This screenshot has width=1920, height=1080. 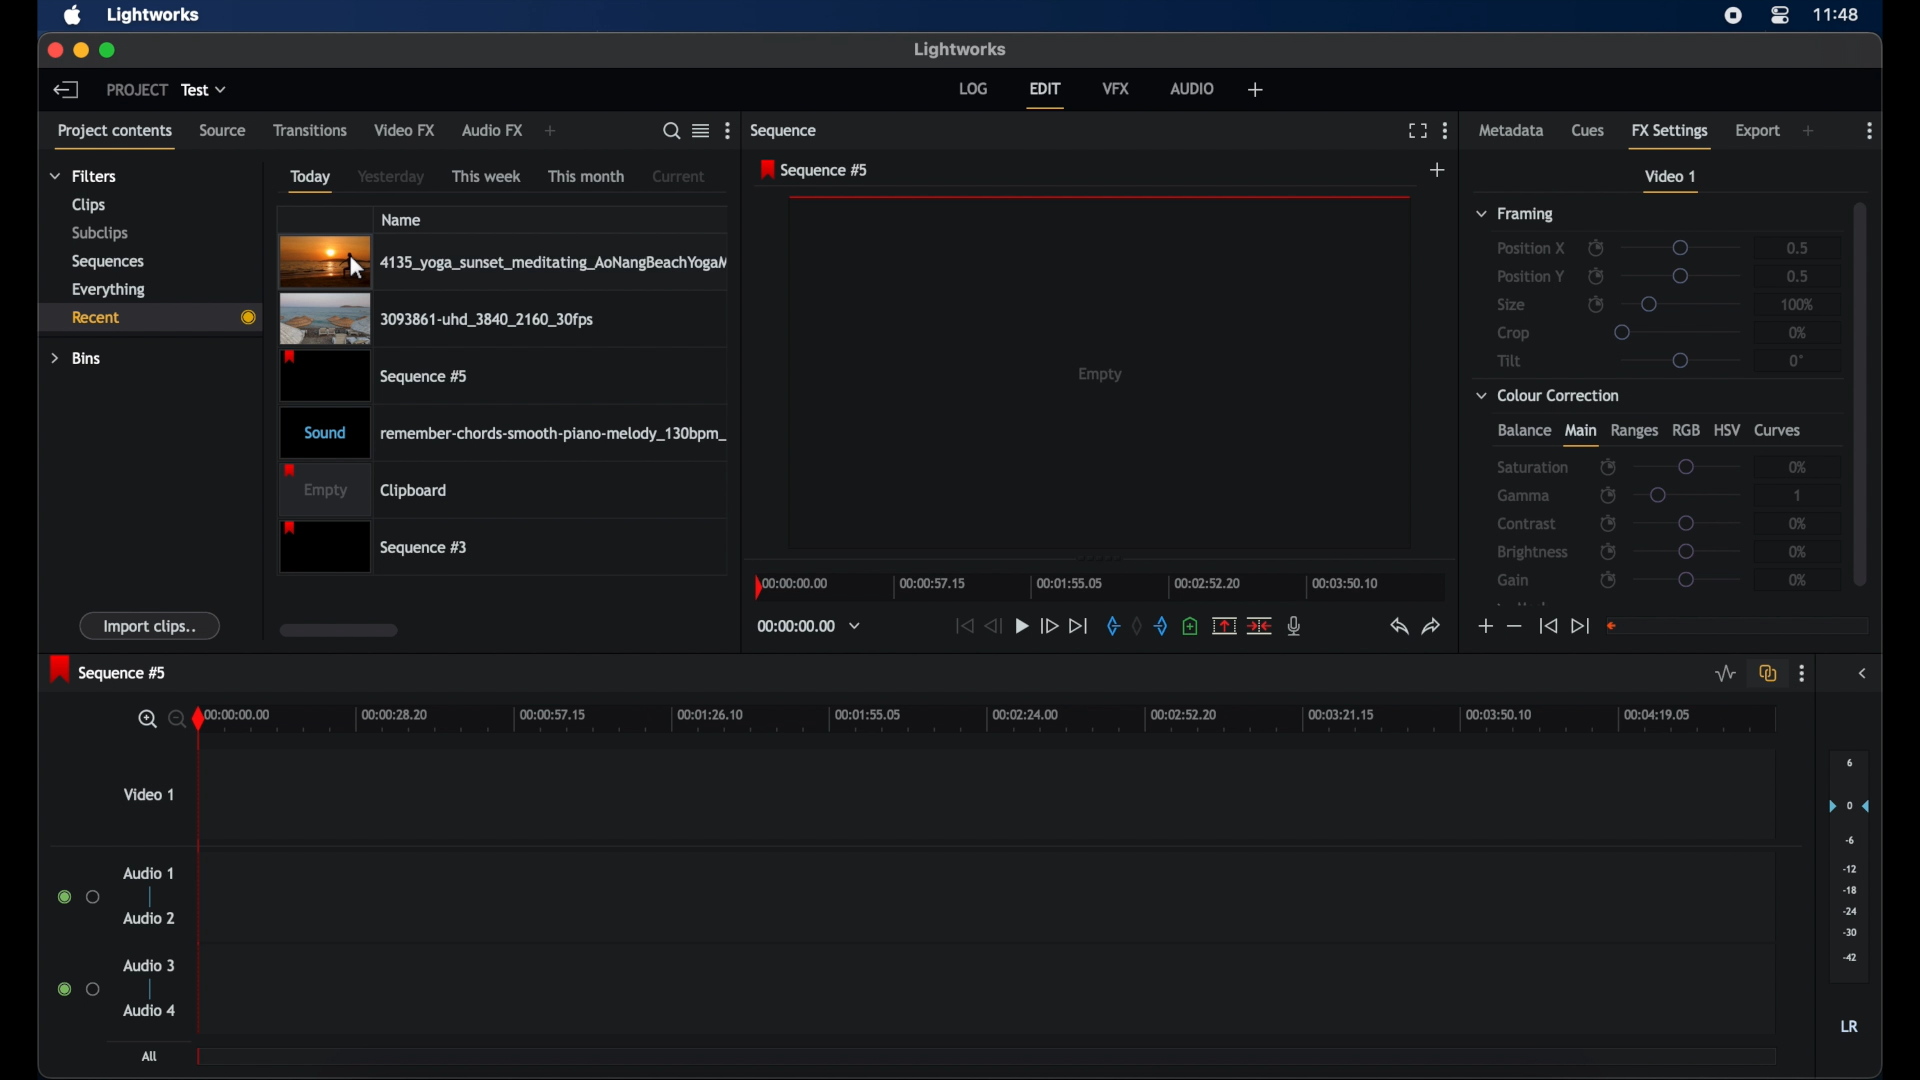 What do you see at coordinates (1686, 429) in the screenshot?
I see `rgb` at bounding box center [1686, 429].